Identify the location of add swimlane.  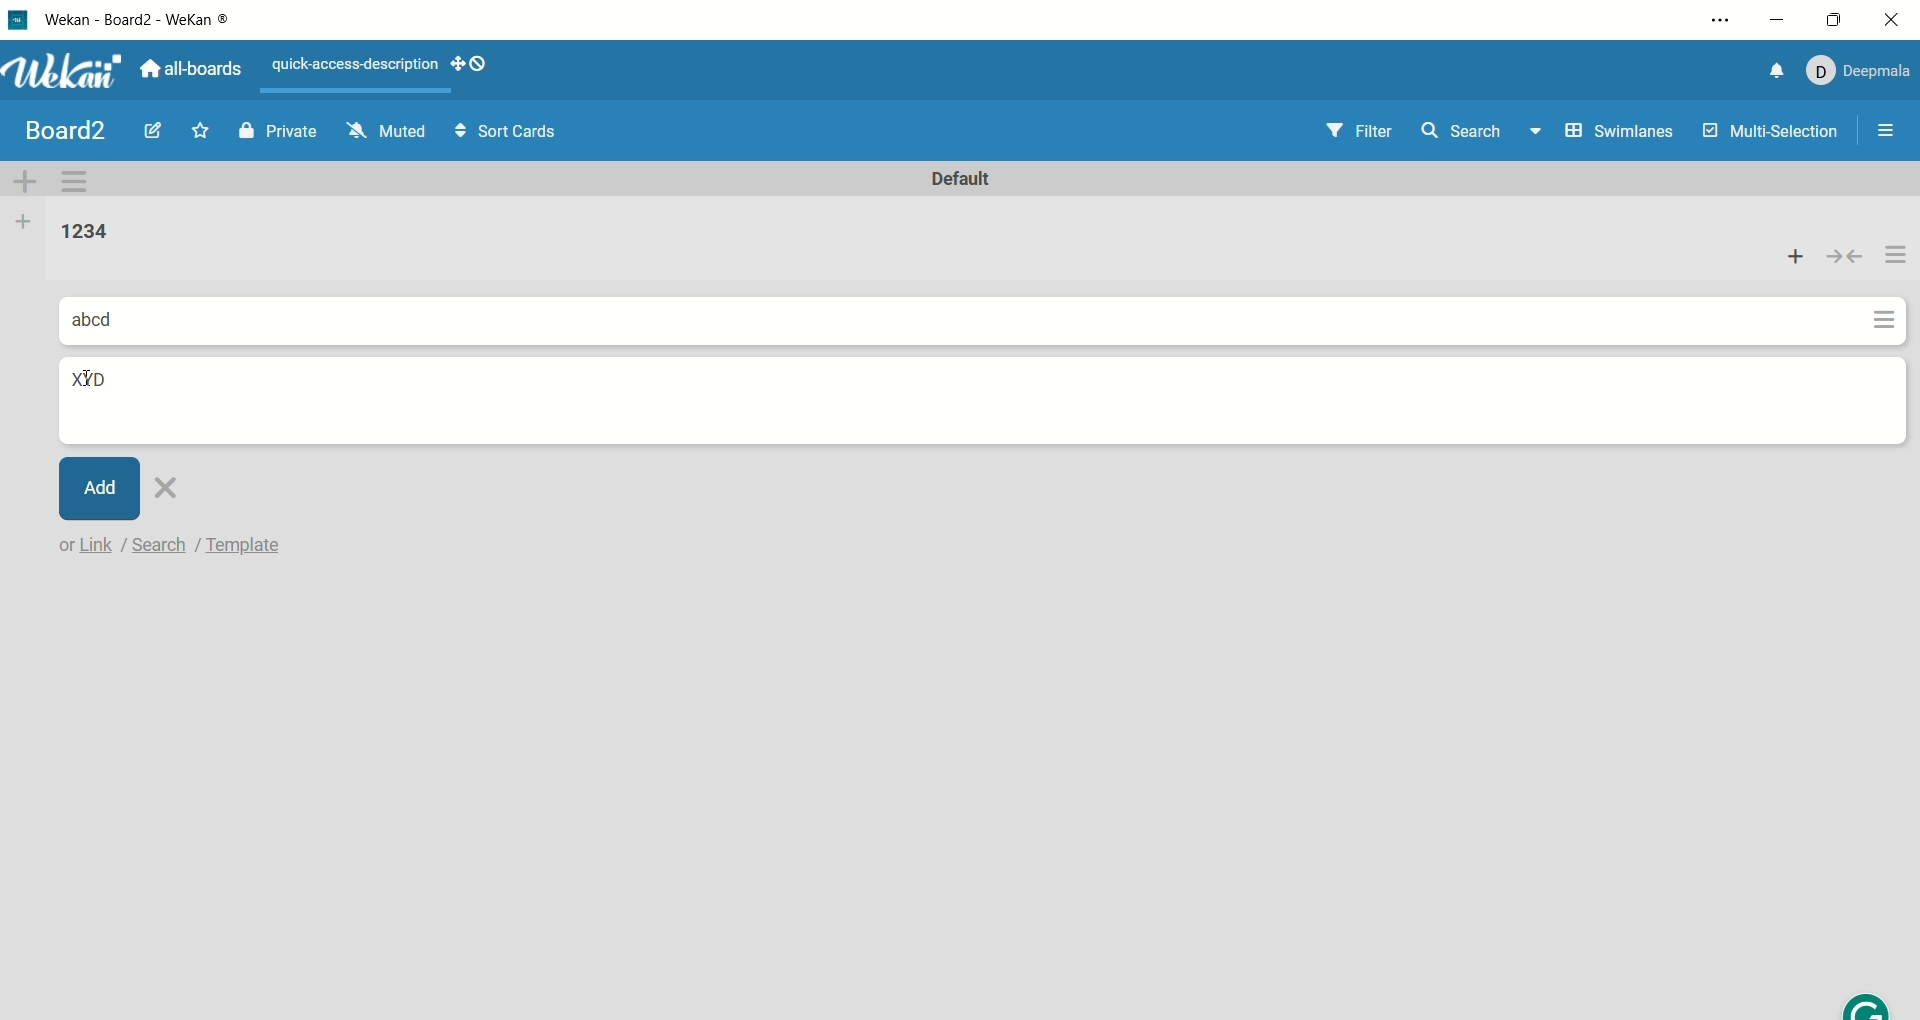
(26, 176).